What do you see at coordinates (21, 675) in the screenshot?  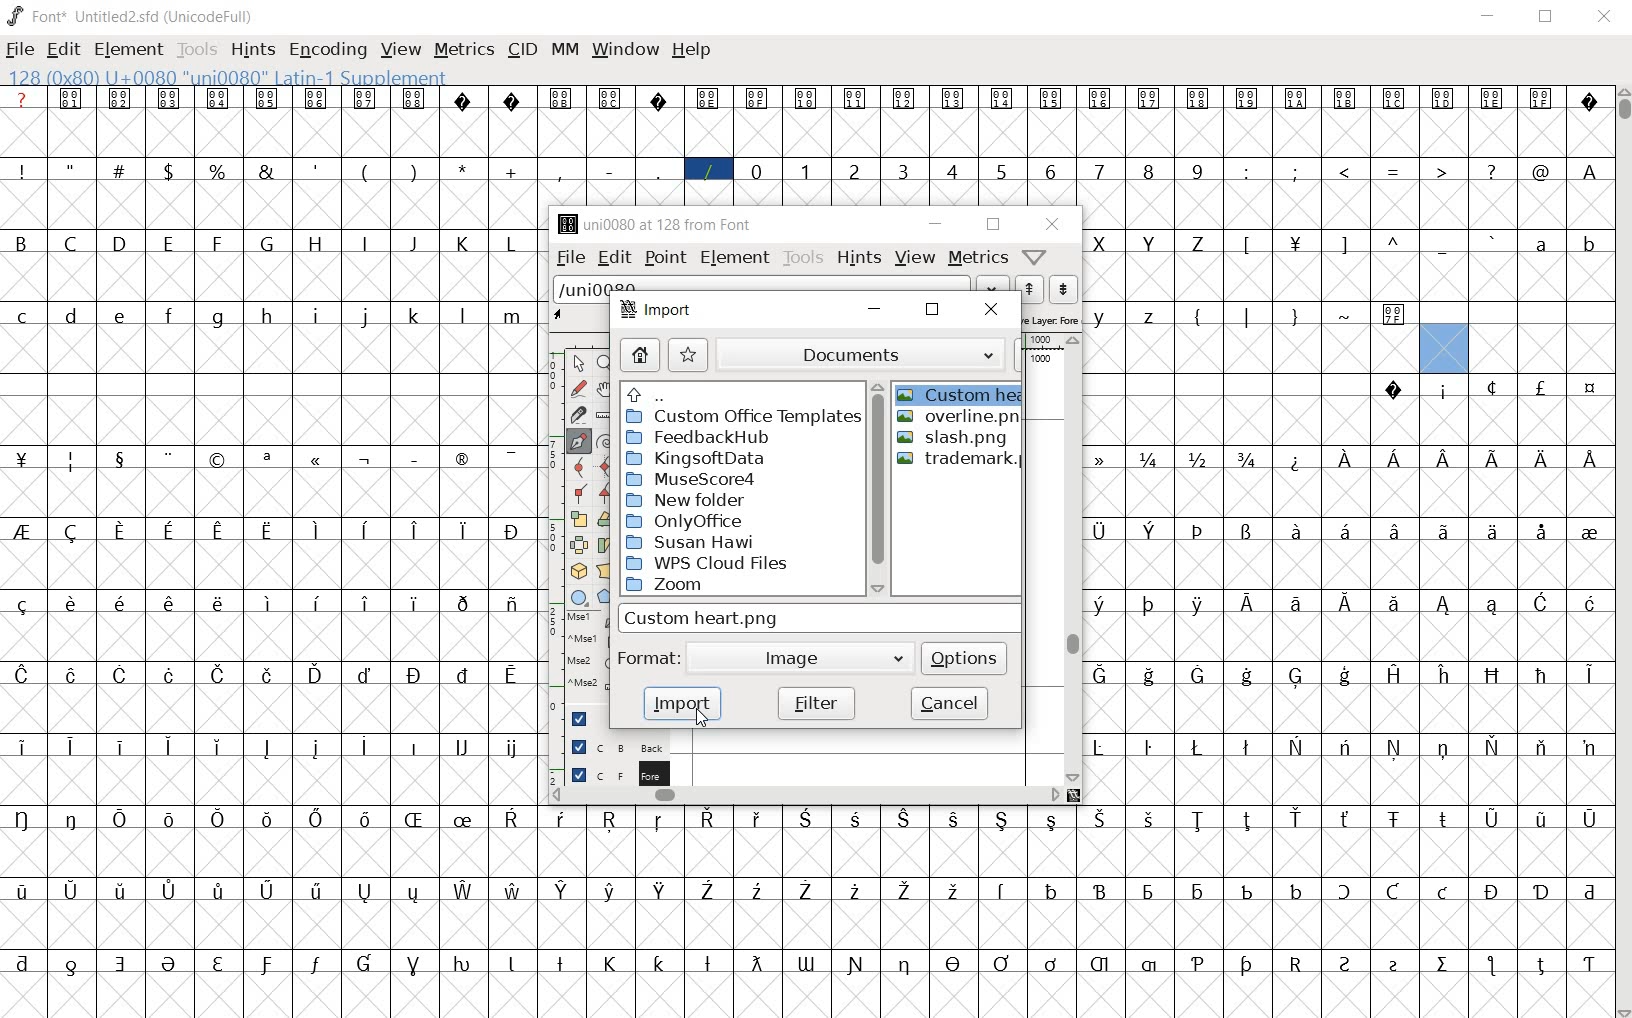 I see `glyph` at bounding box center [21, 675].